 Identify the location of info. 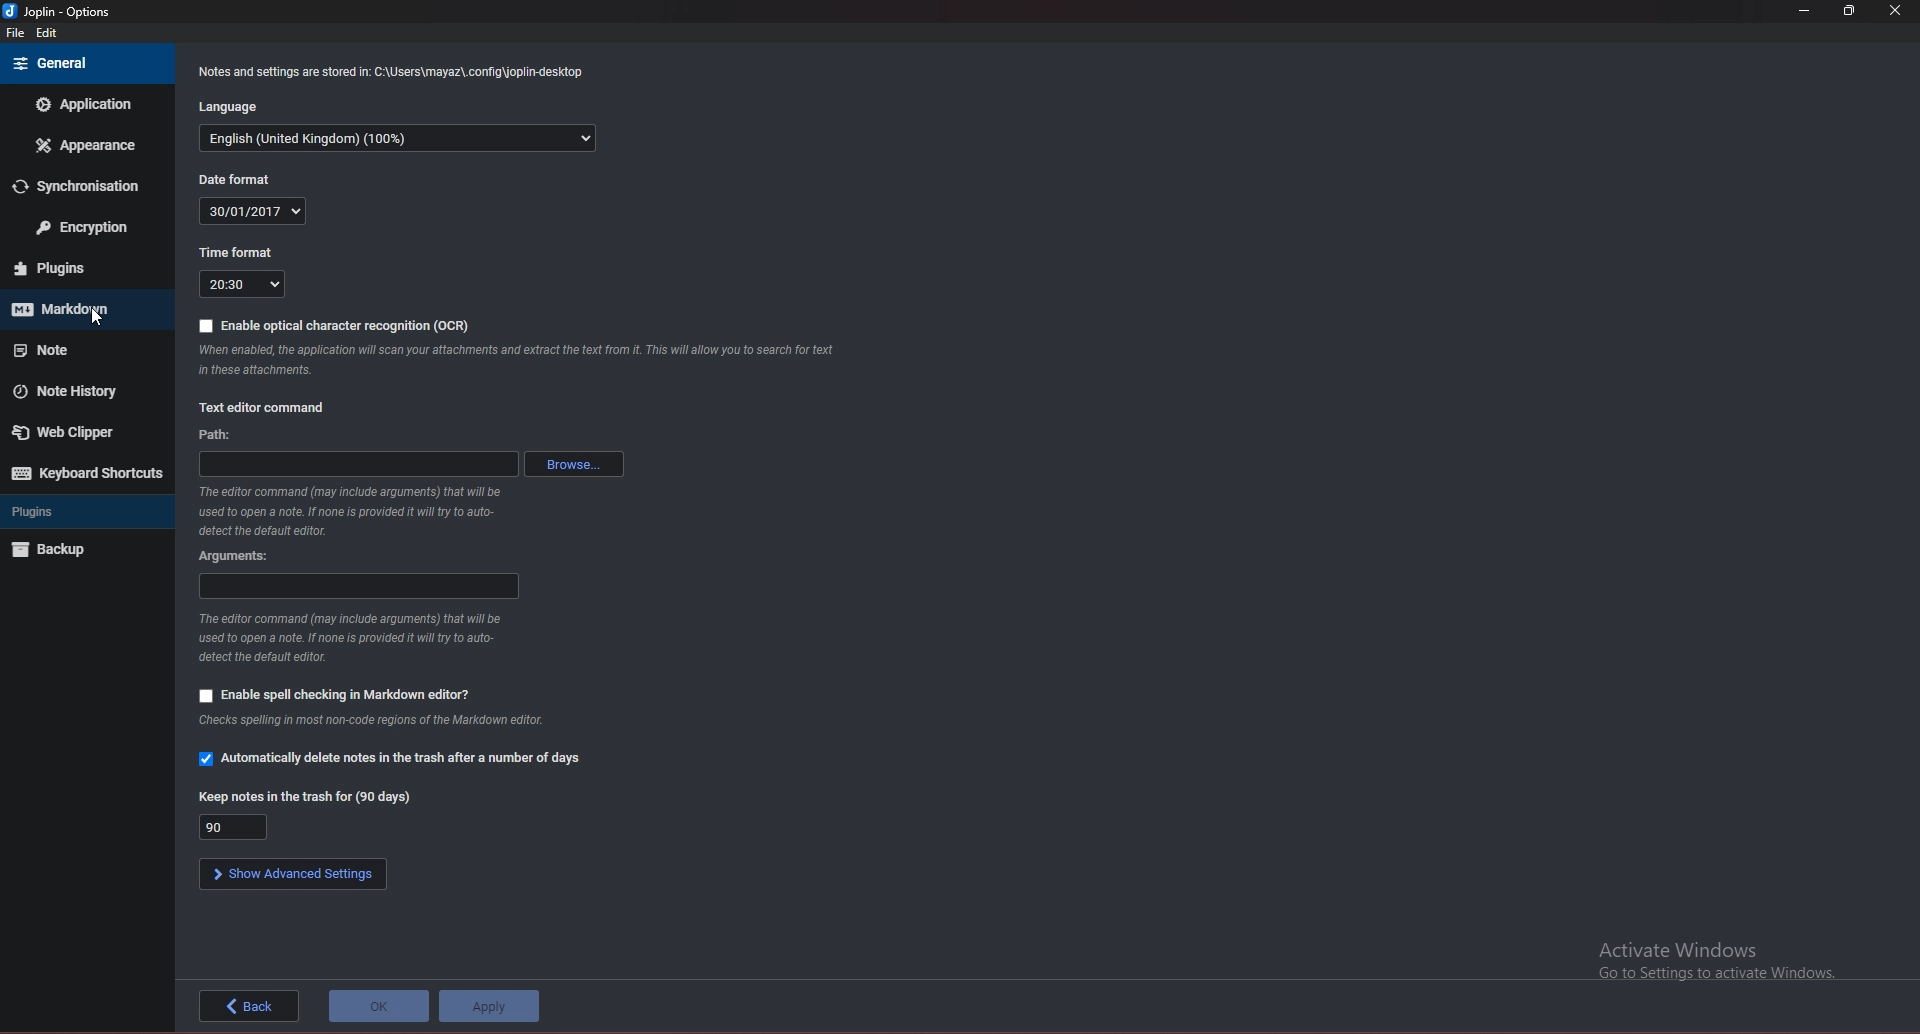
(348, 511).